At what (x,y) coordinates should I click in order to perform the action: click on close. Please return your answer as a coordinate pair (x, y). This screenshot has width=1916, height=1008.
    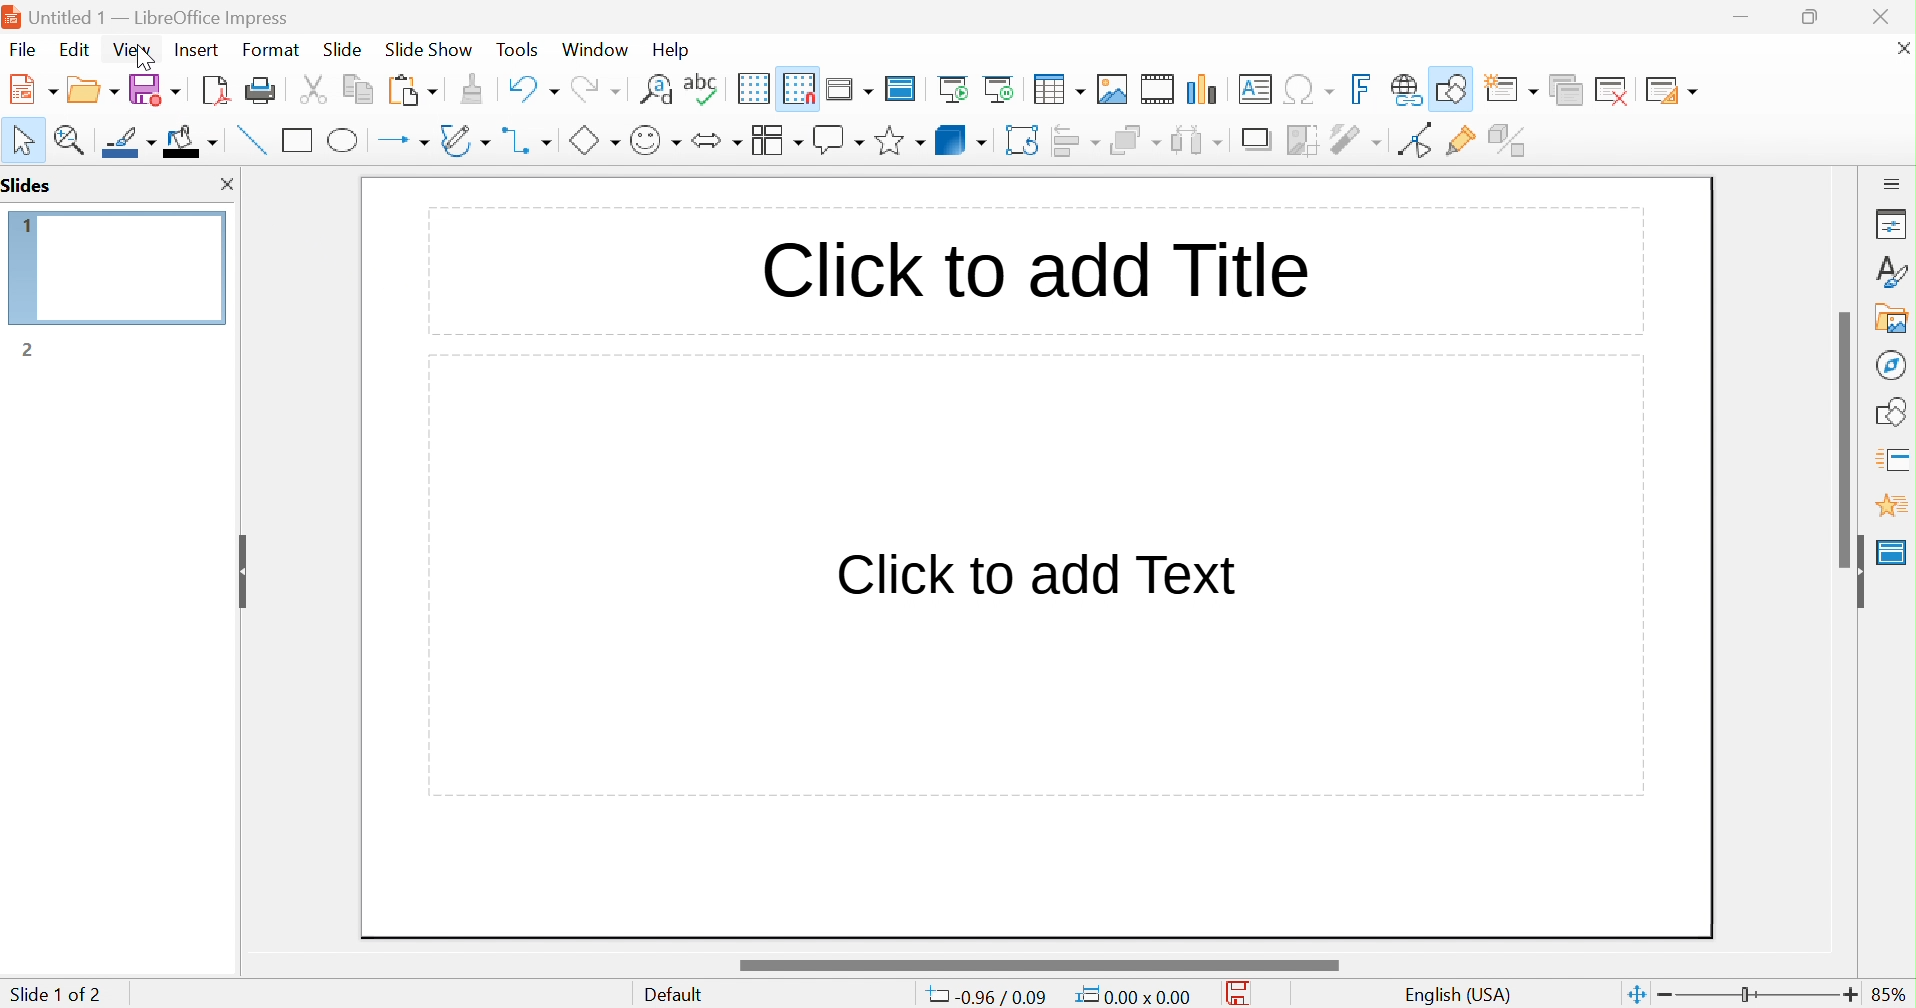
    Looking at the image, I should click on (225, 184).